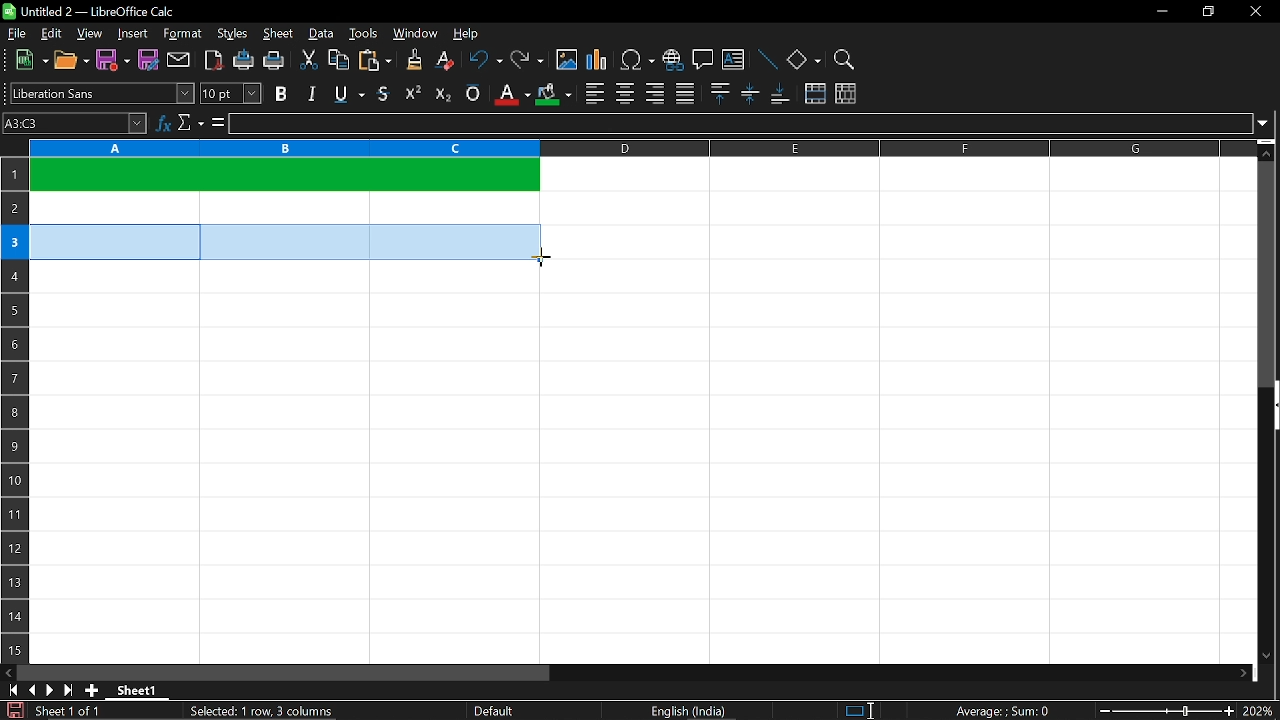  I want to click on tools, so click(364, 35).